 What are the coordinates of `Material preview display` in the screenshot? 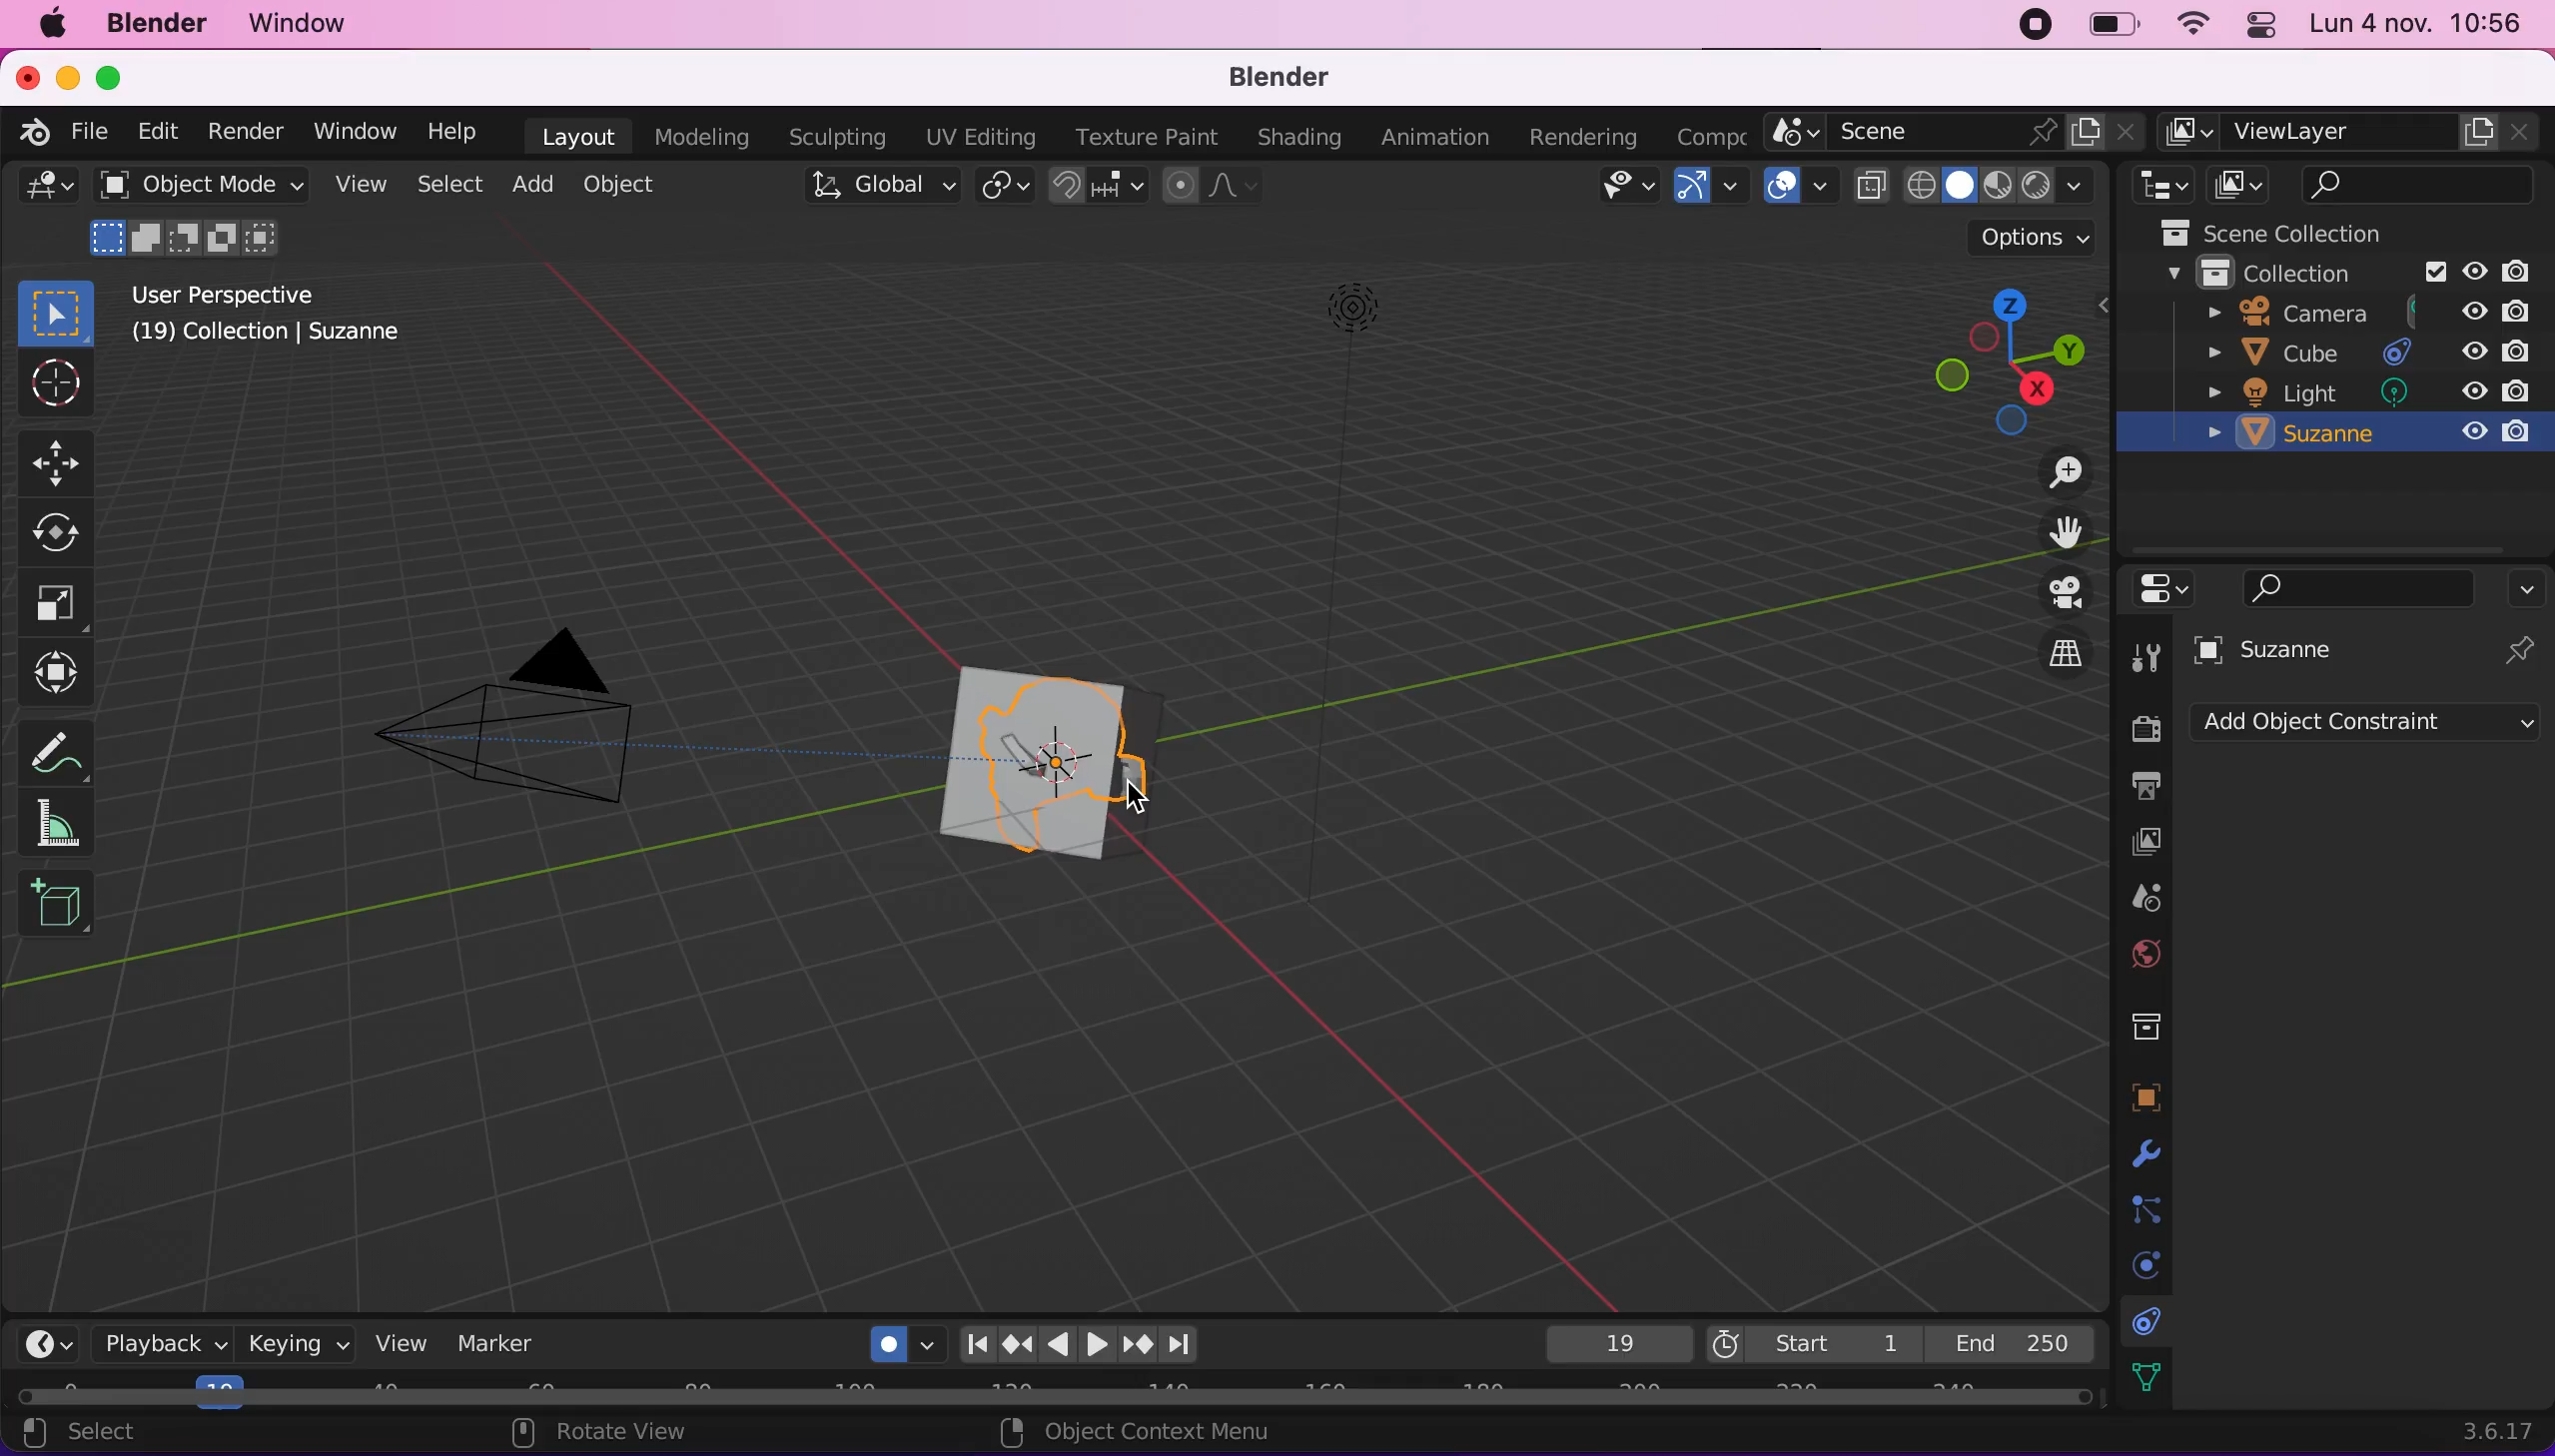 It's located at (1999, 182).